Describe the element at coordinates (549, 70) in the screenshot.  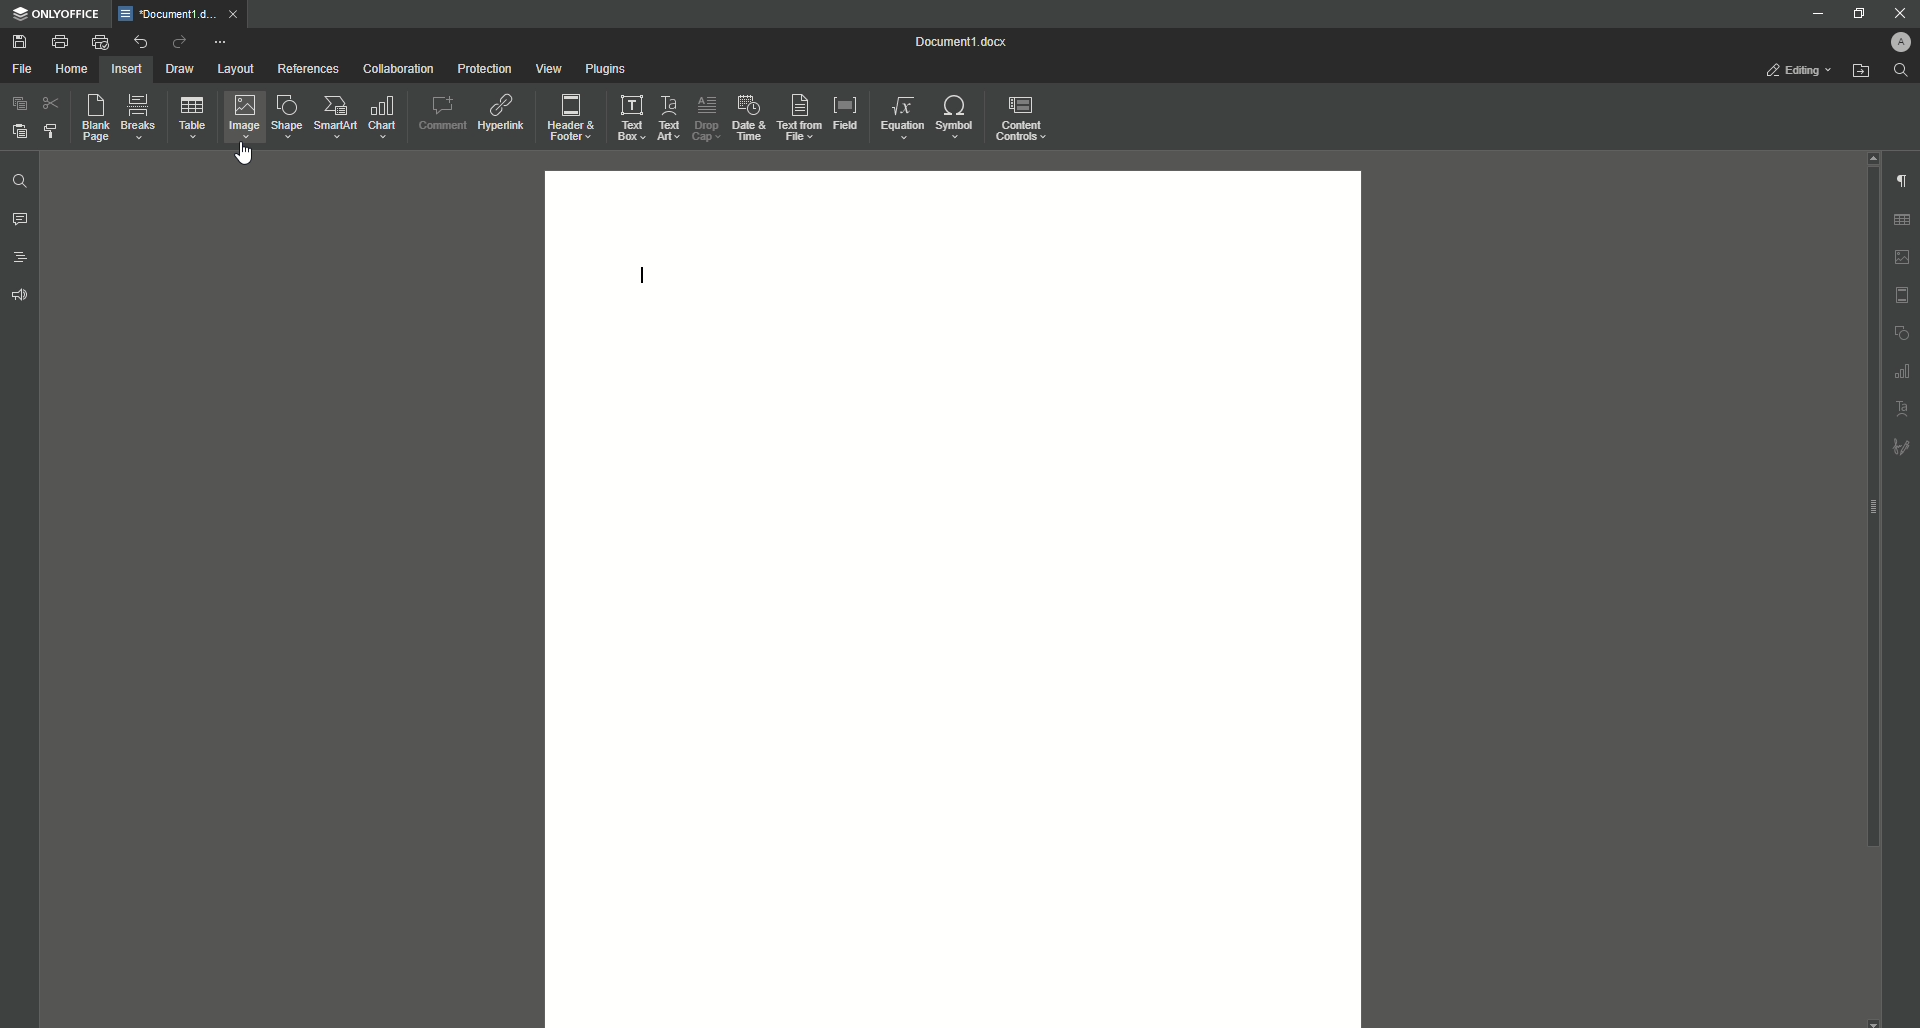
I see `View` at that location.